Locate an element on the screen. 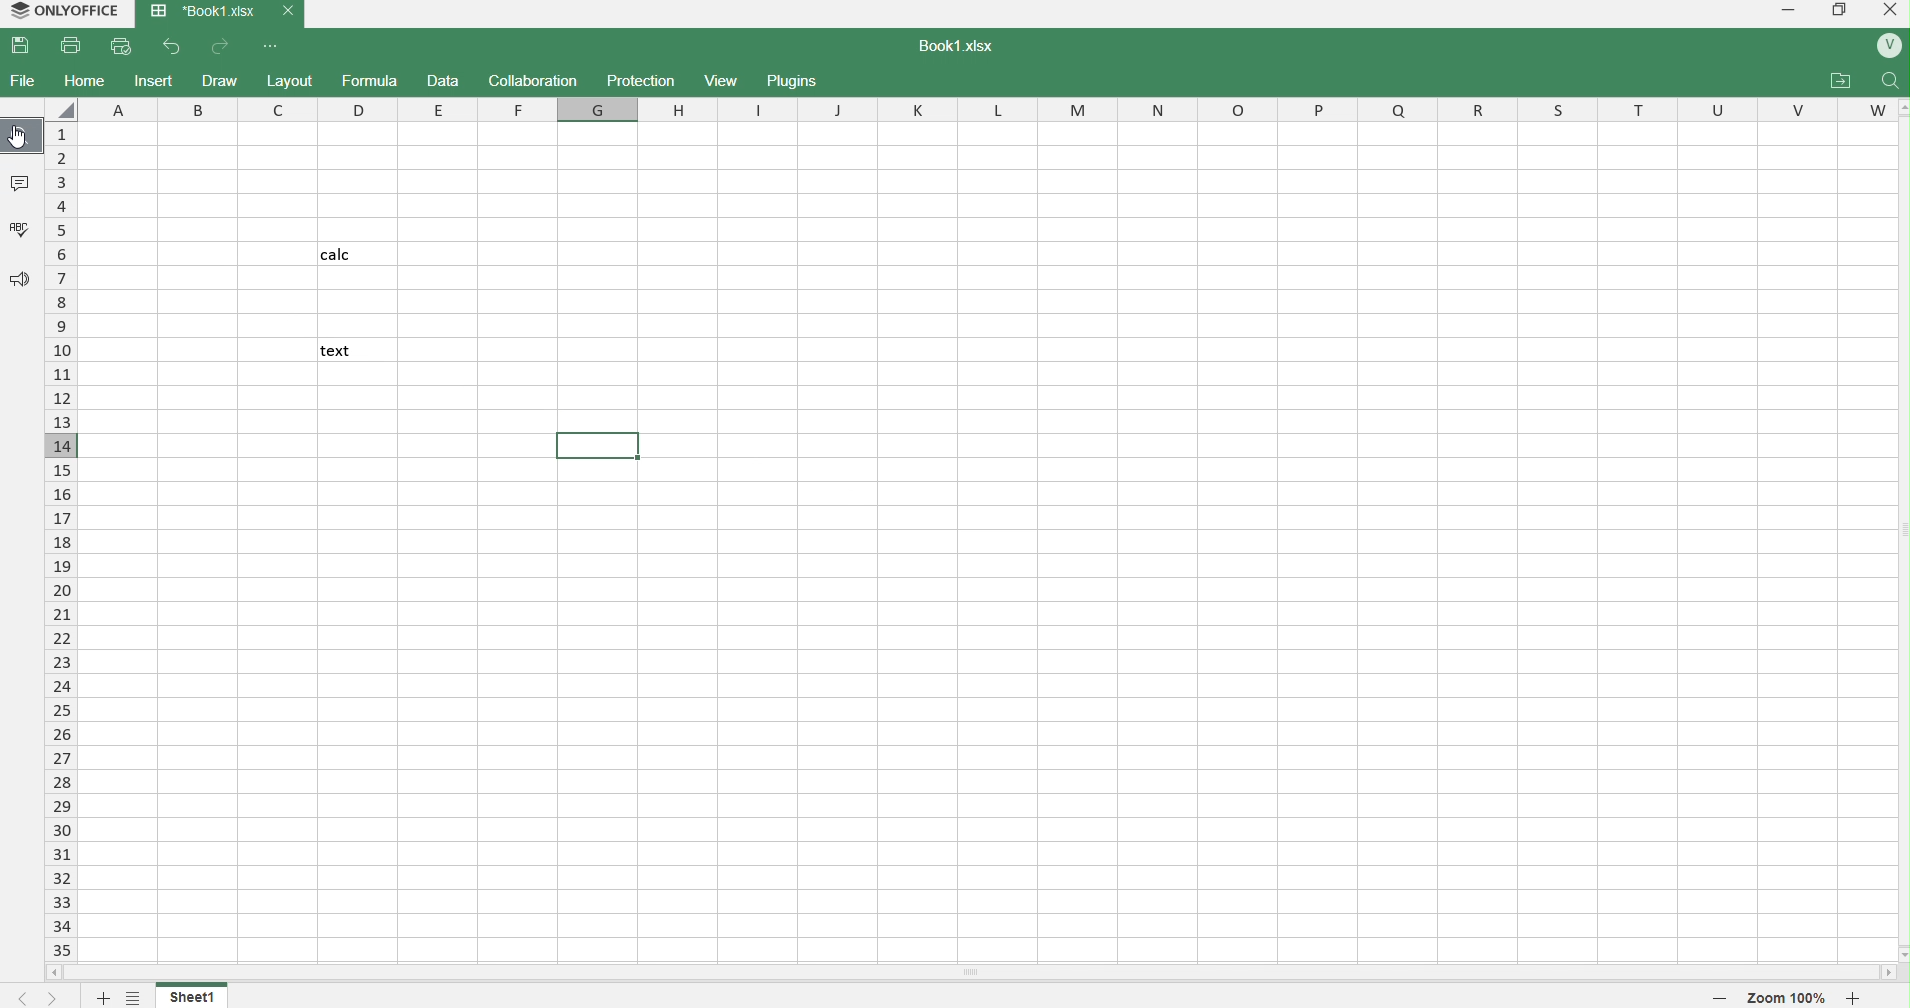  current cell is located at coordinates (599, 444).